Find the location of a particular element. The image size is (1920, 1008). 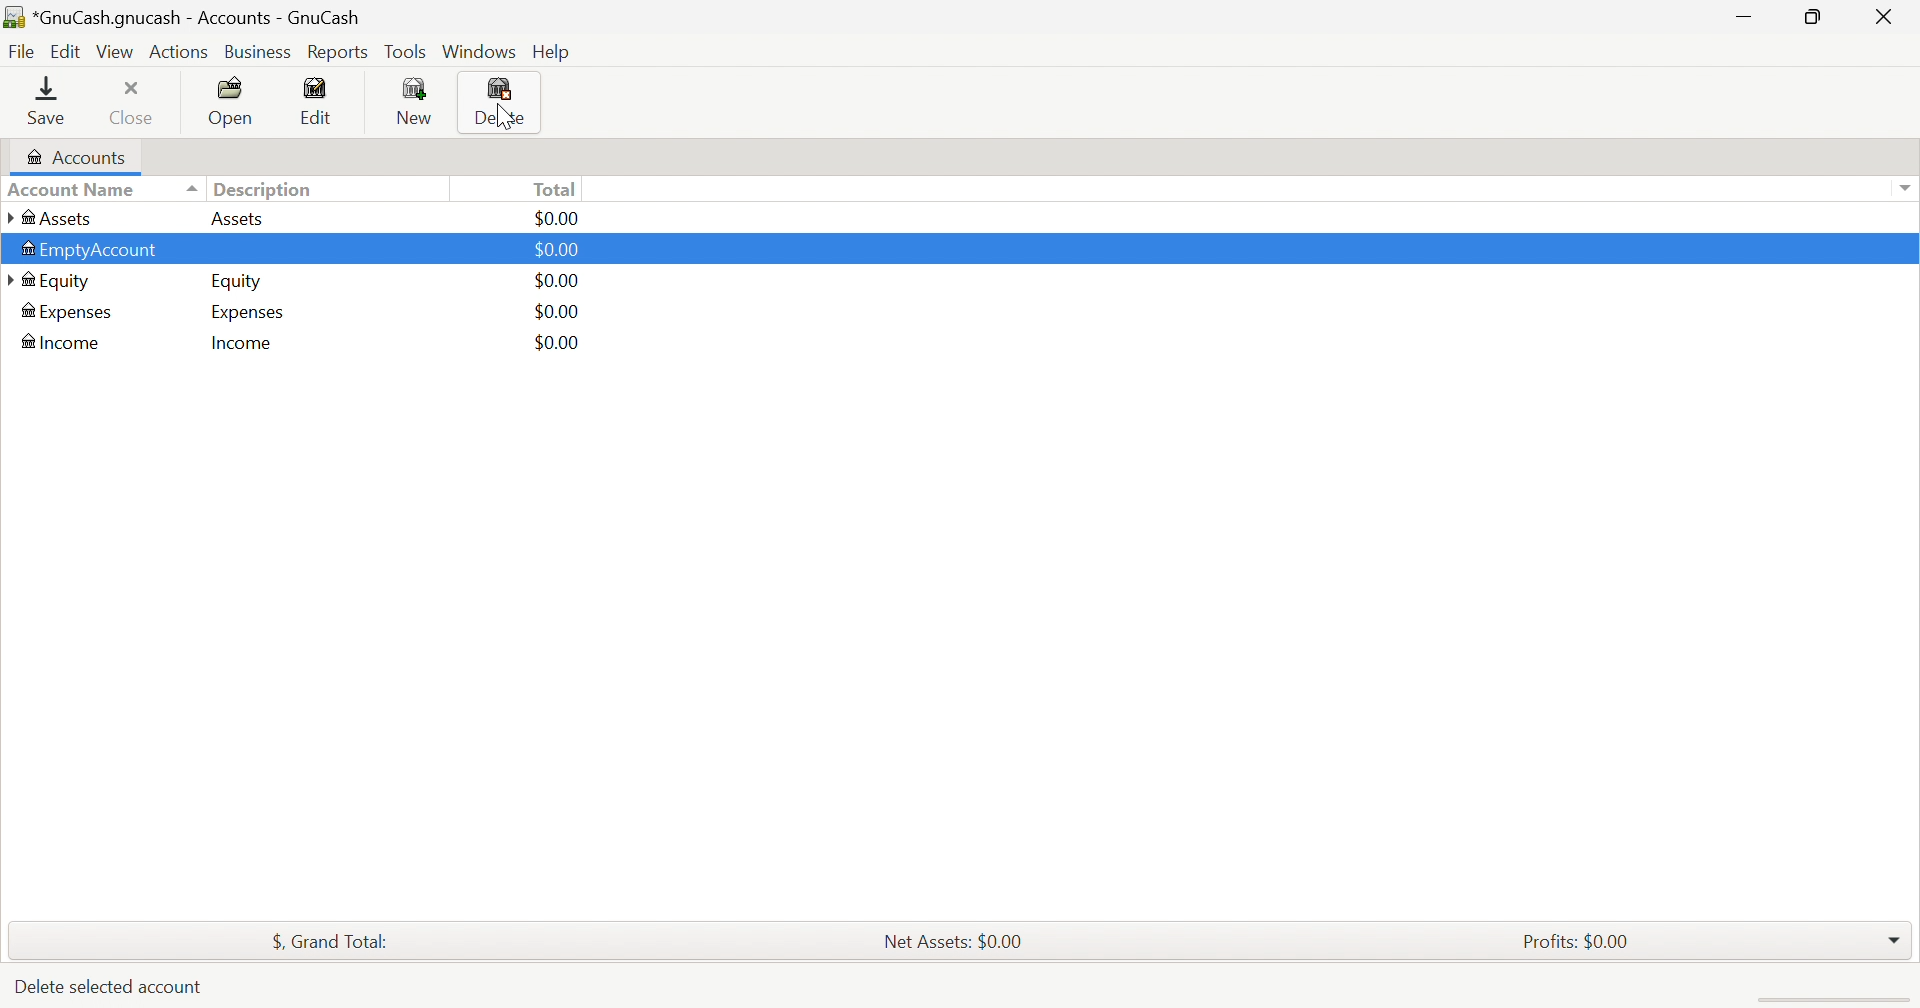

Cursor is located at coordinates (502, 116).